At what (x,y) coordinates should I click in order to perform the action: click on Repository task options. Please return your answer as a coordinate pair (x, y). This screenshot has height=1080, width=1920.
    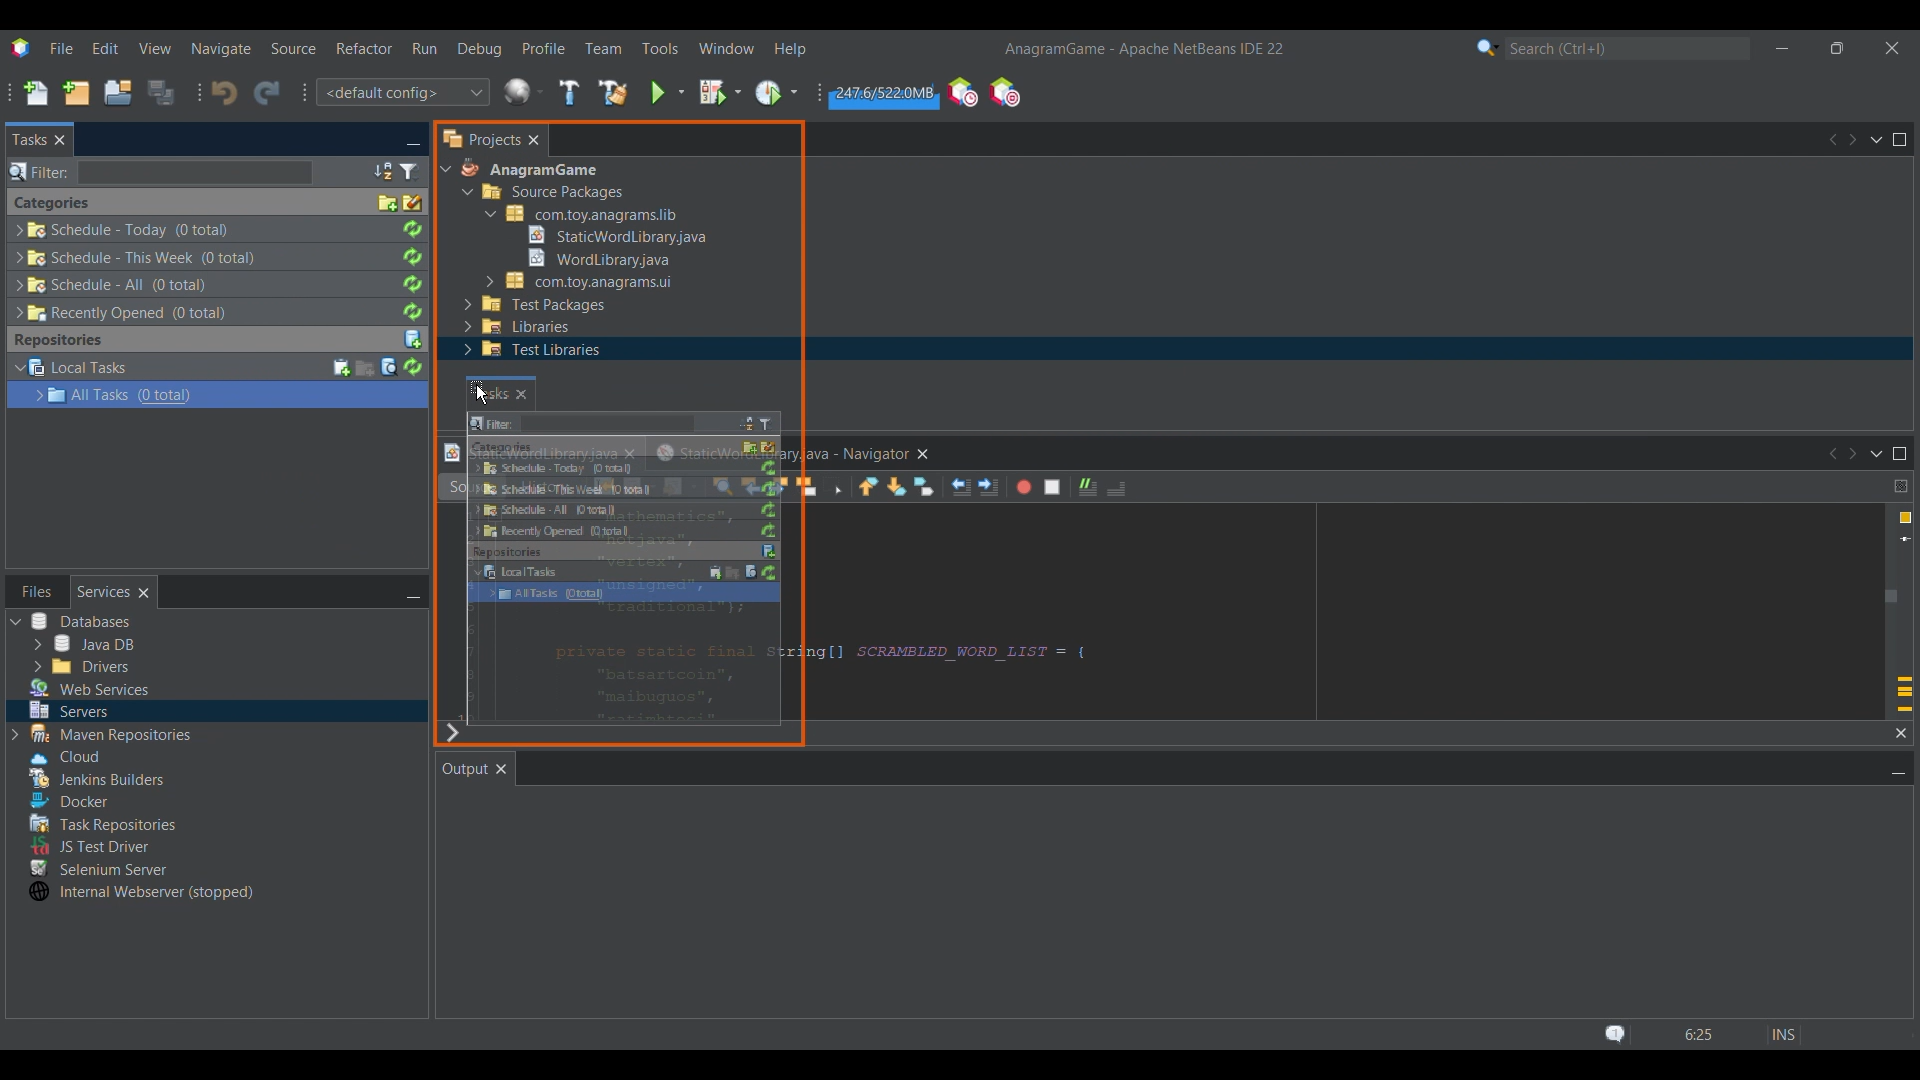
    Looking at the image, I should click on (116, 381).